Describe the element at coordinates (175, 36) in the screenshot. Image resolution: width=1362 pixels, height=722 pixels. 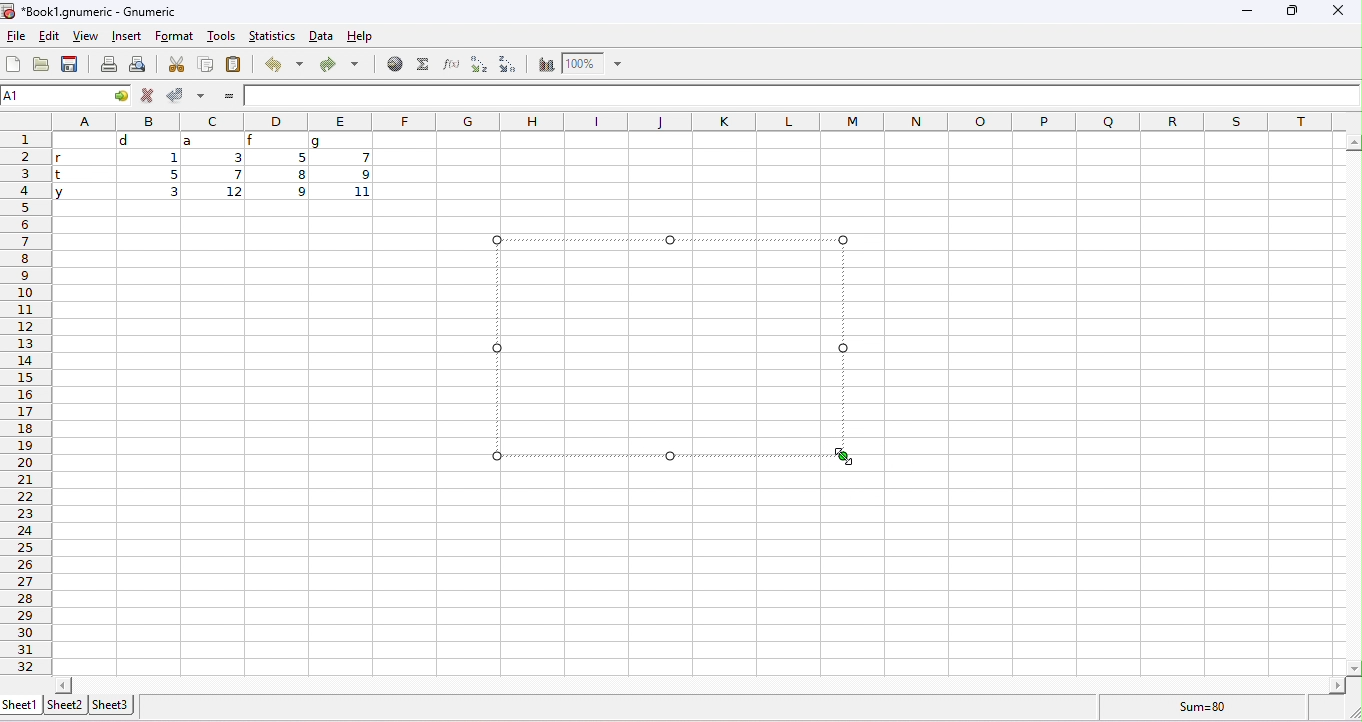
I see `format` at that location.